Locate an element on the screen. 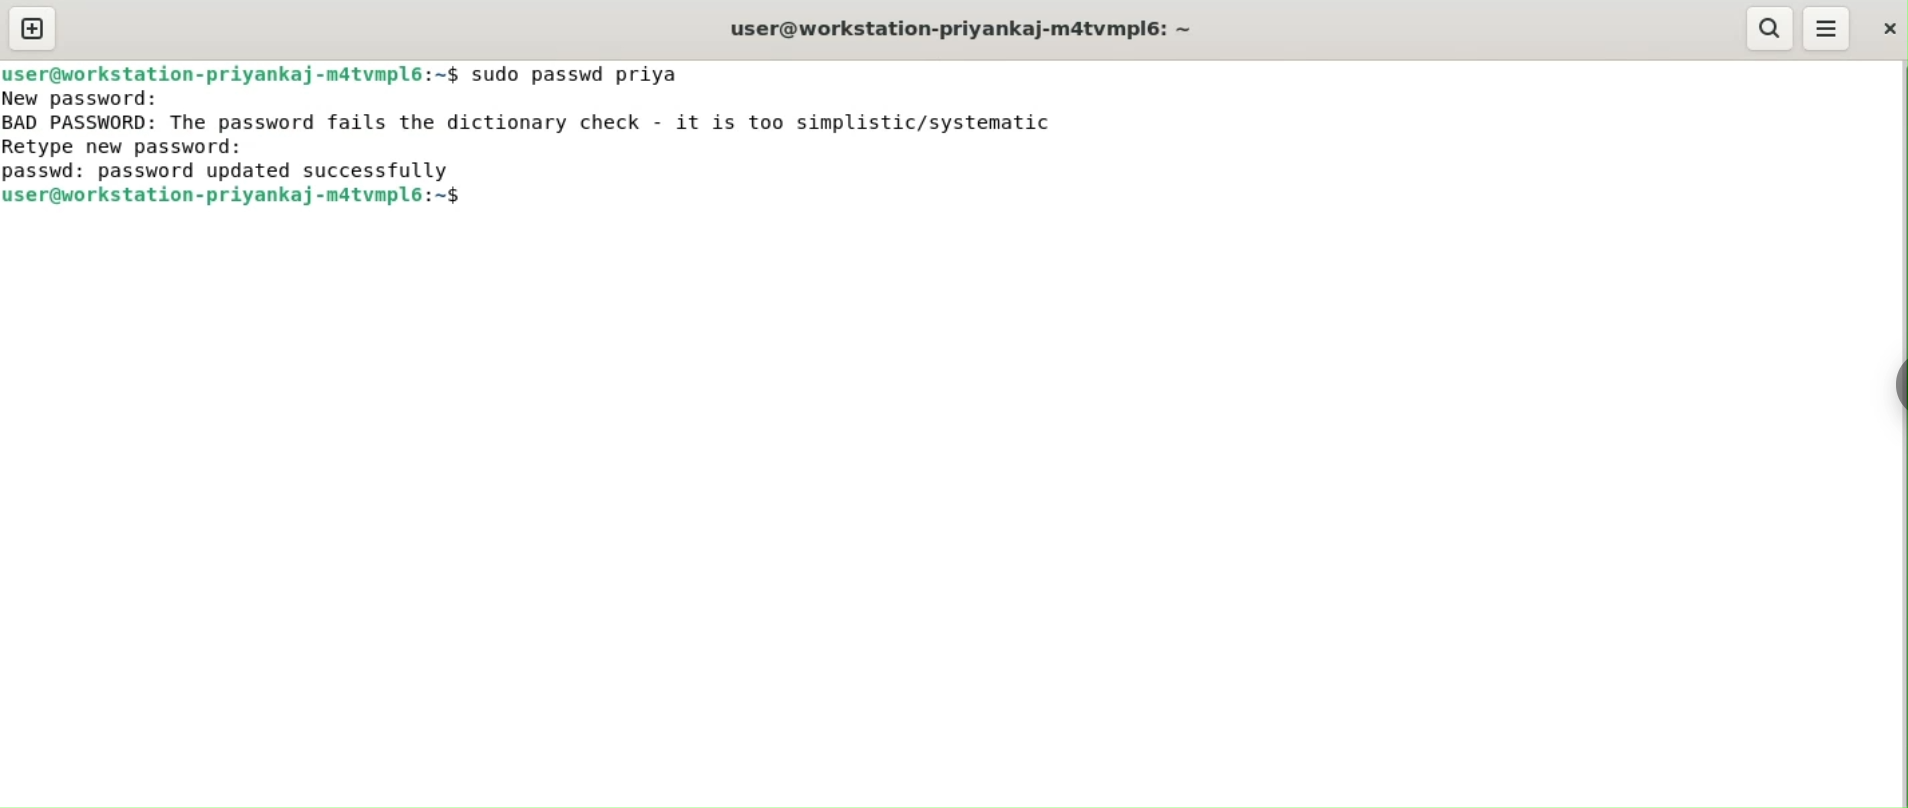  BAD PASSWORD: The password fails the dictionary check - it is too simplistic/systematic is located at coordinates (547, 122).